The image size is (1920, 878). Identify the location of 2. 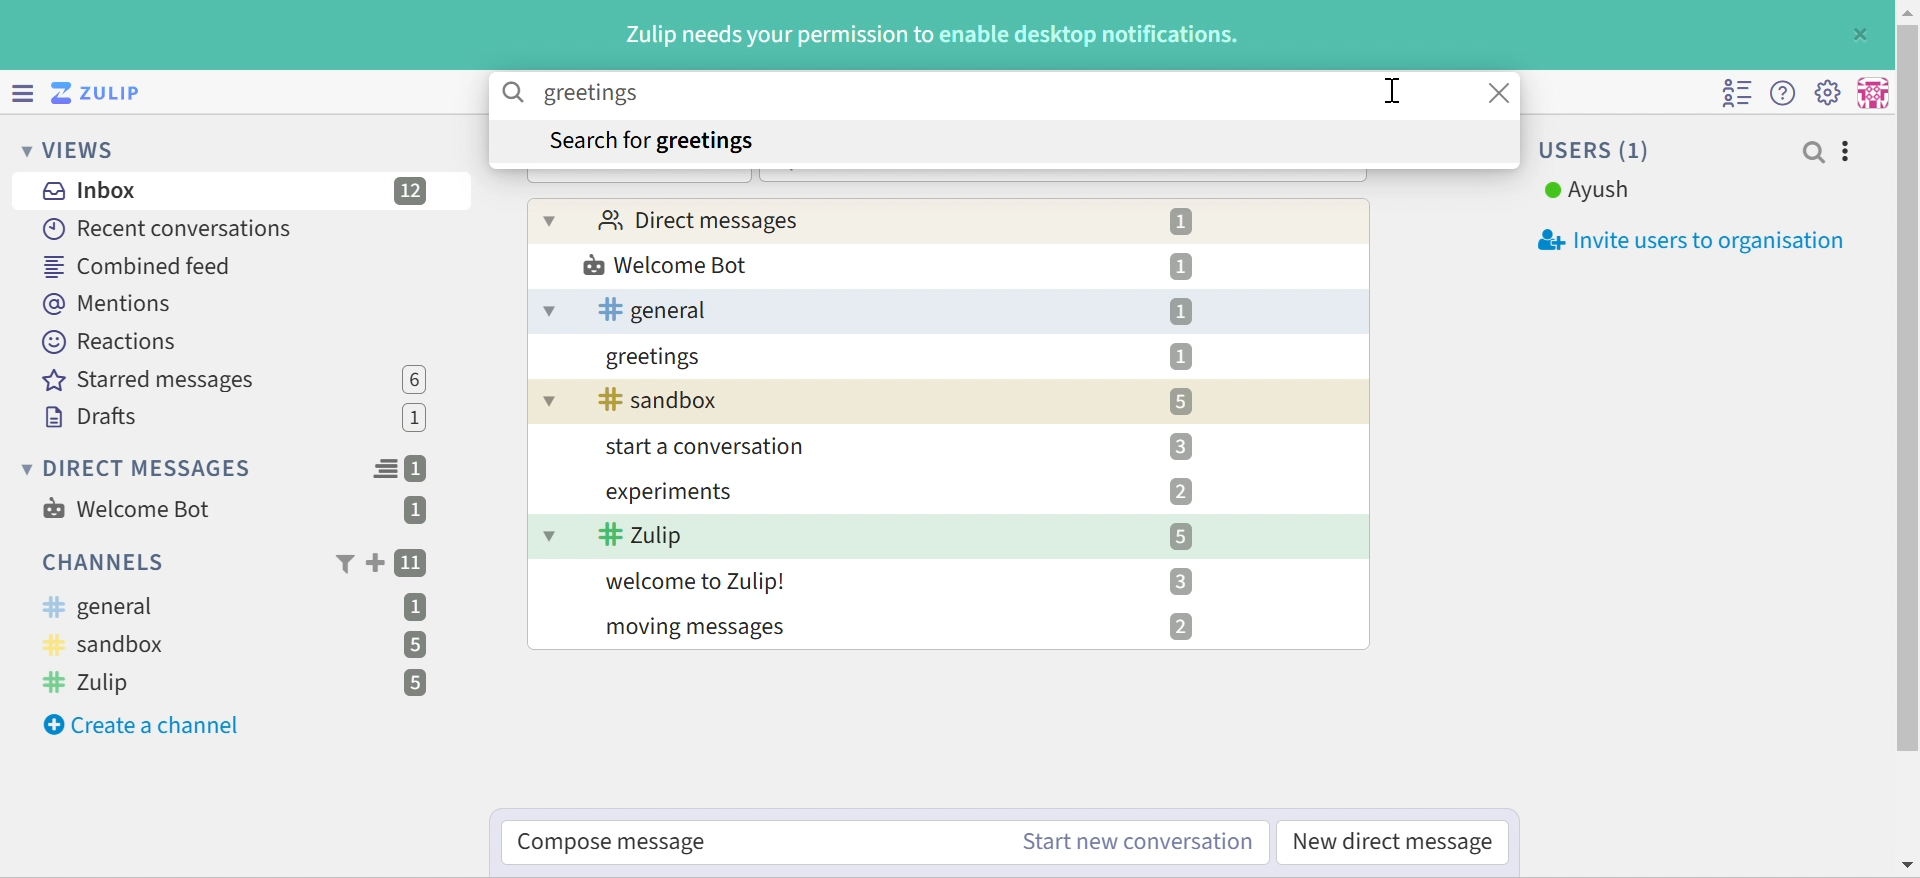
(1181, 627).